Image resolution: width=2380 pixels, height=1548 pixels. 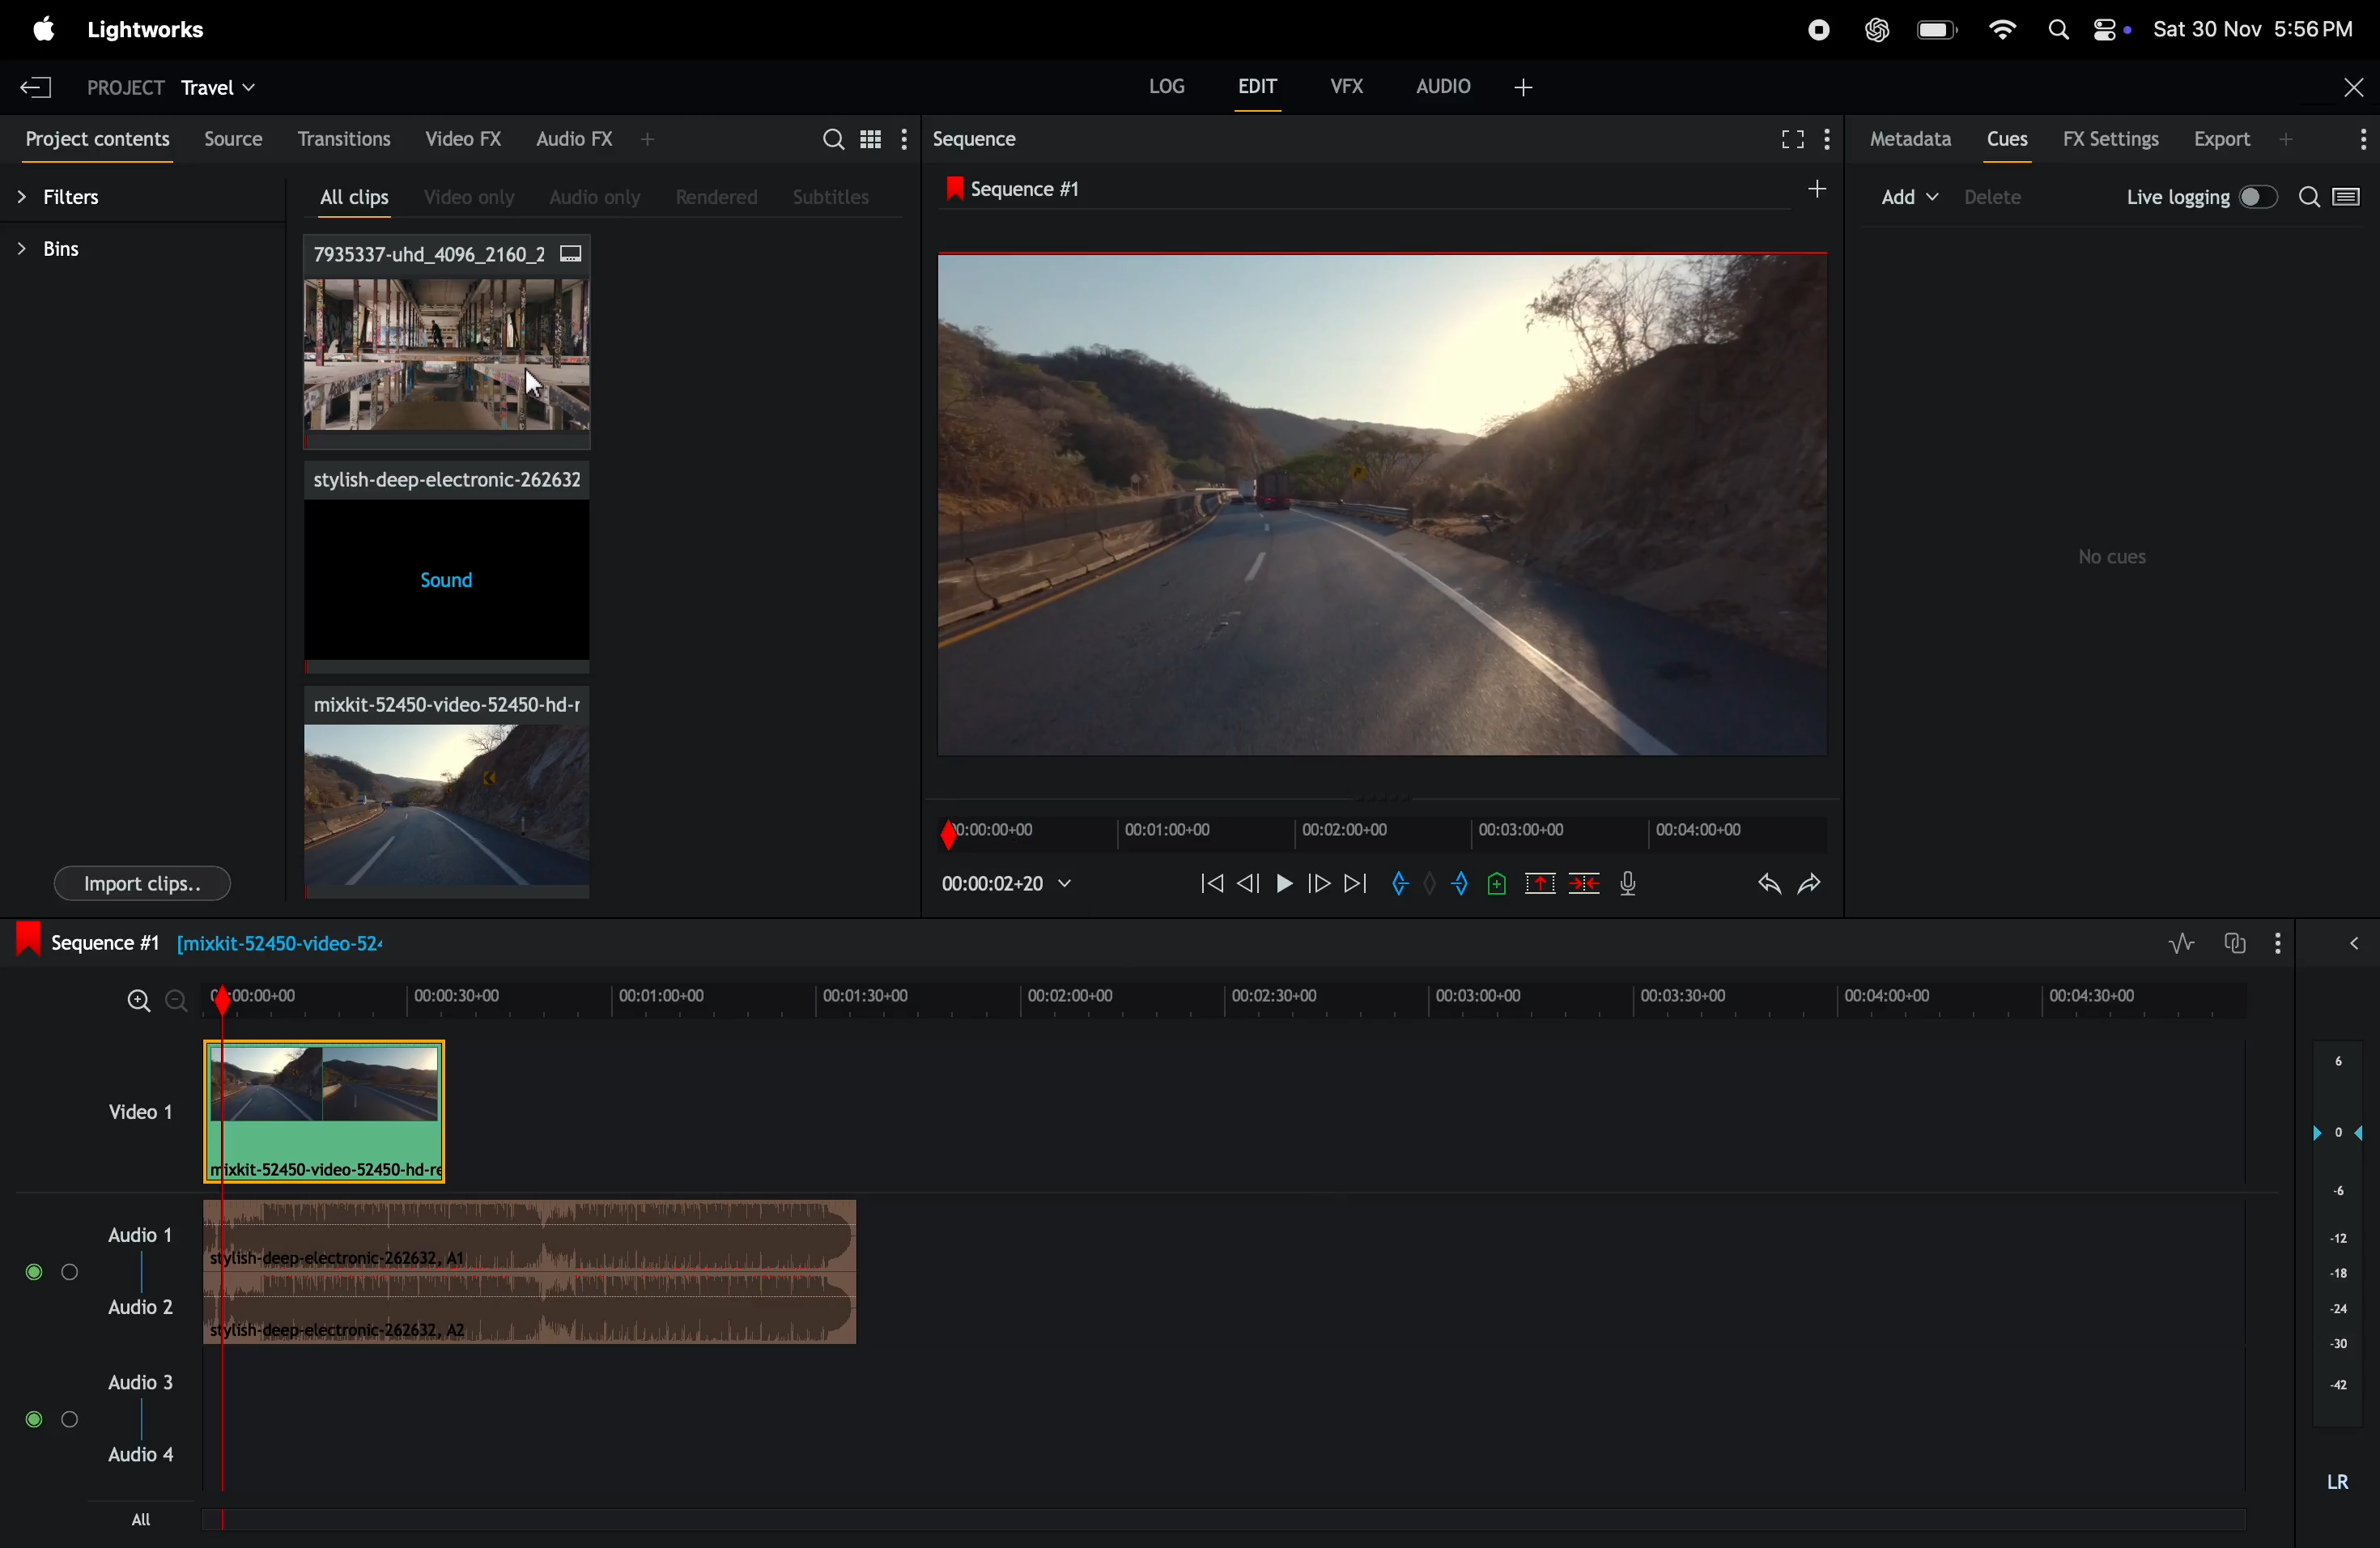 What do you see at coordinates (1369, 826) in the screenshot?
I see `timeframe` at bounding box center [1369, 826].